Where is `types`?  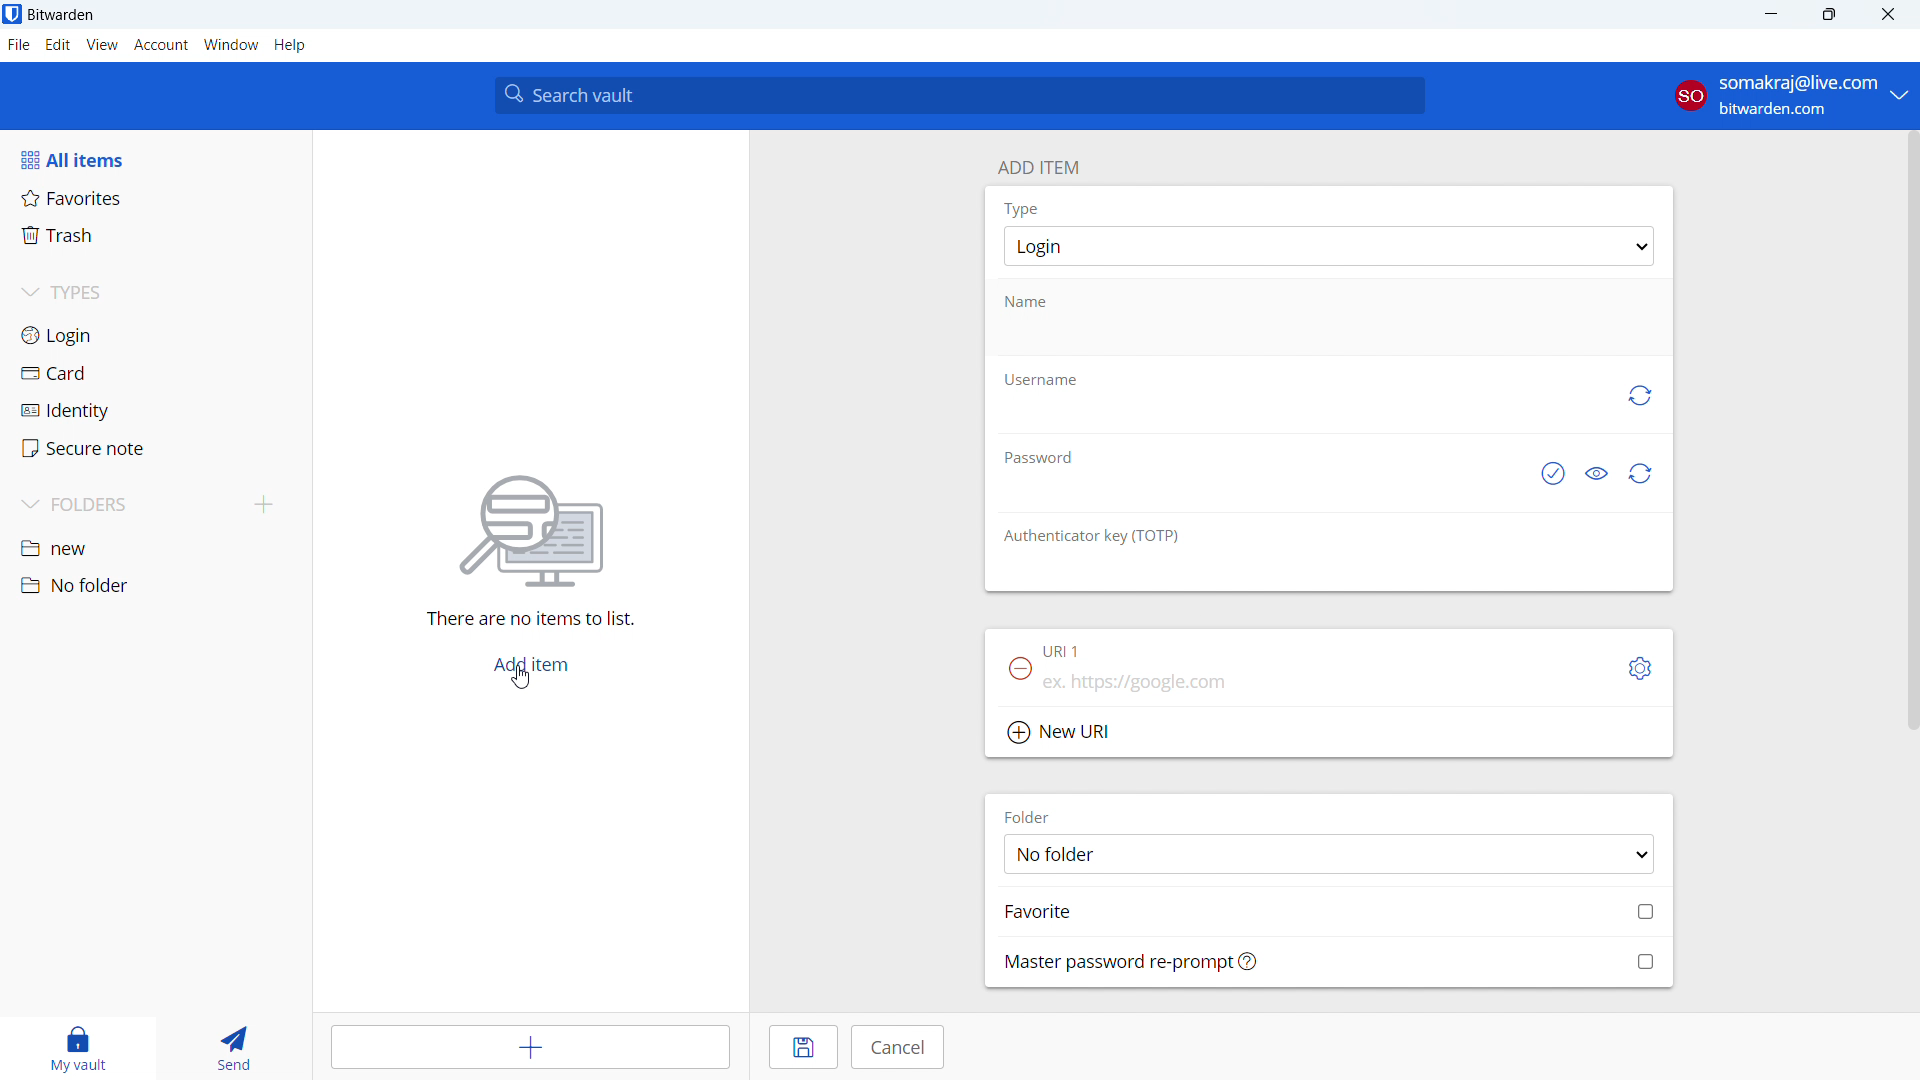 types is located at coordinates (154, 295).